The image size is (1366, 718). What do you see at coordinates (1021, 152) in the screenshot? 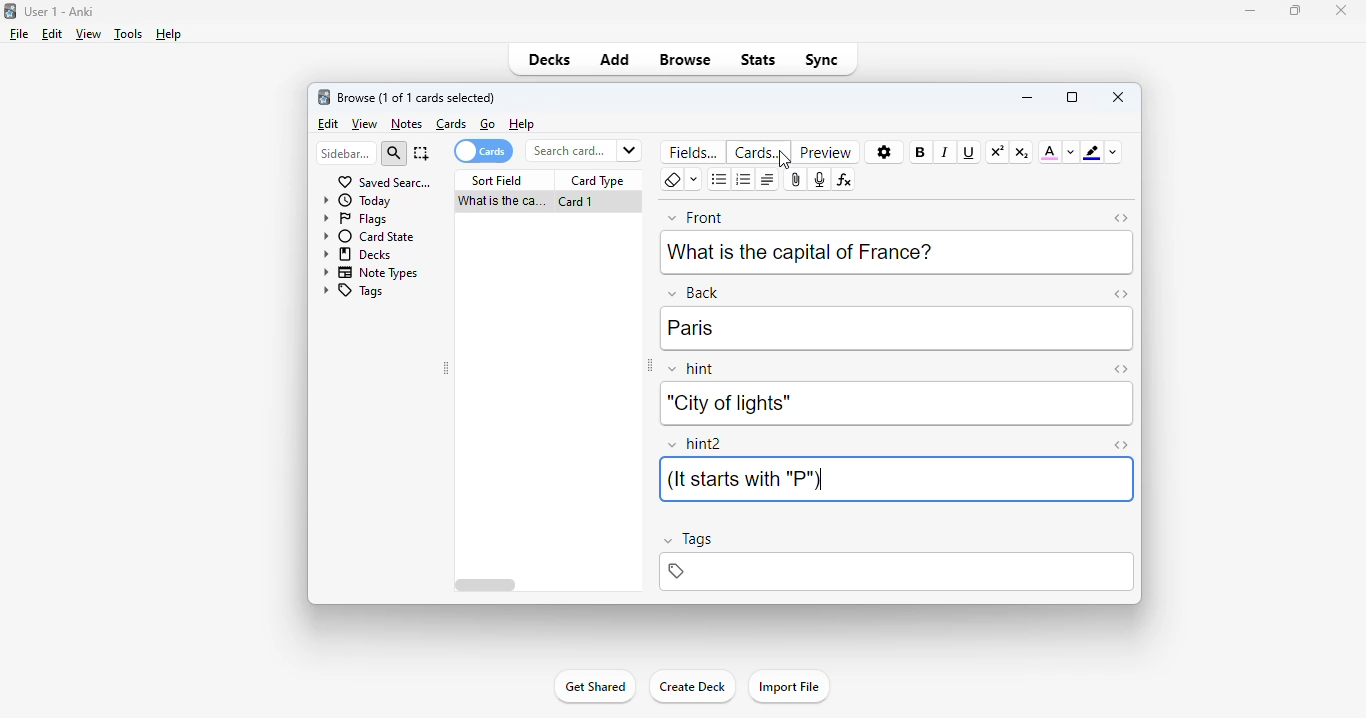
I see `subscript` at bounding box center [1021, 152].